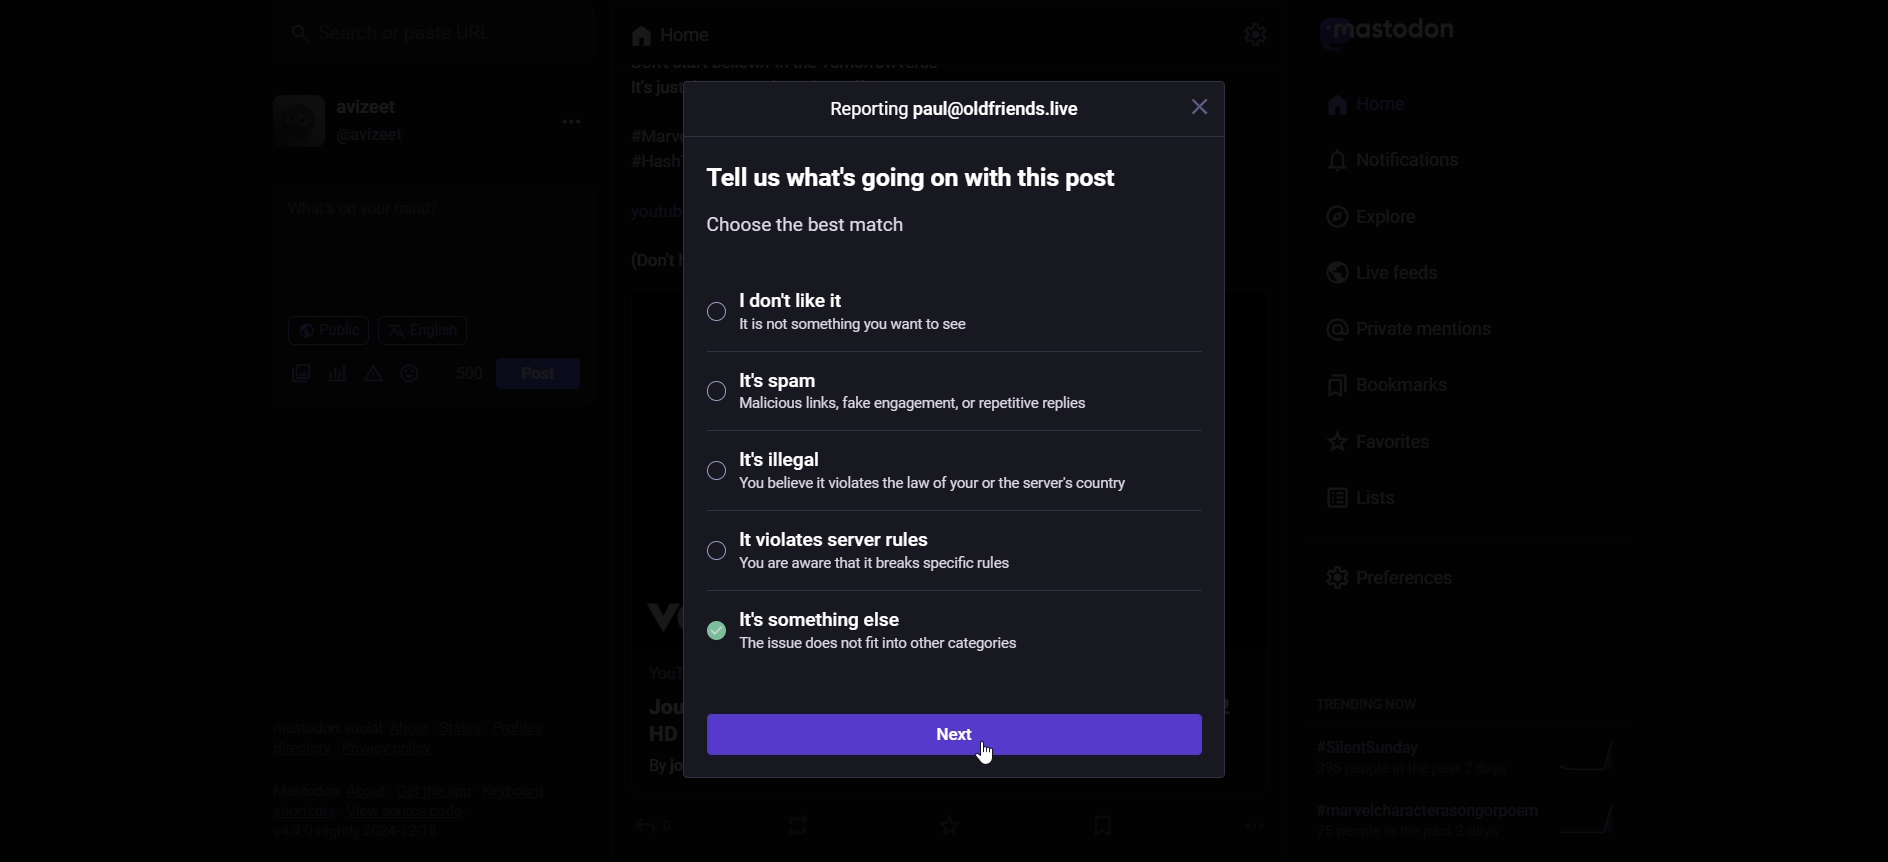 This screenshot has width=1888, height=862. What do you see at coordinates (1408, 330) in the screenshot?
I see `private mentions` at bounding box center [1408, 330].